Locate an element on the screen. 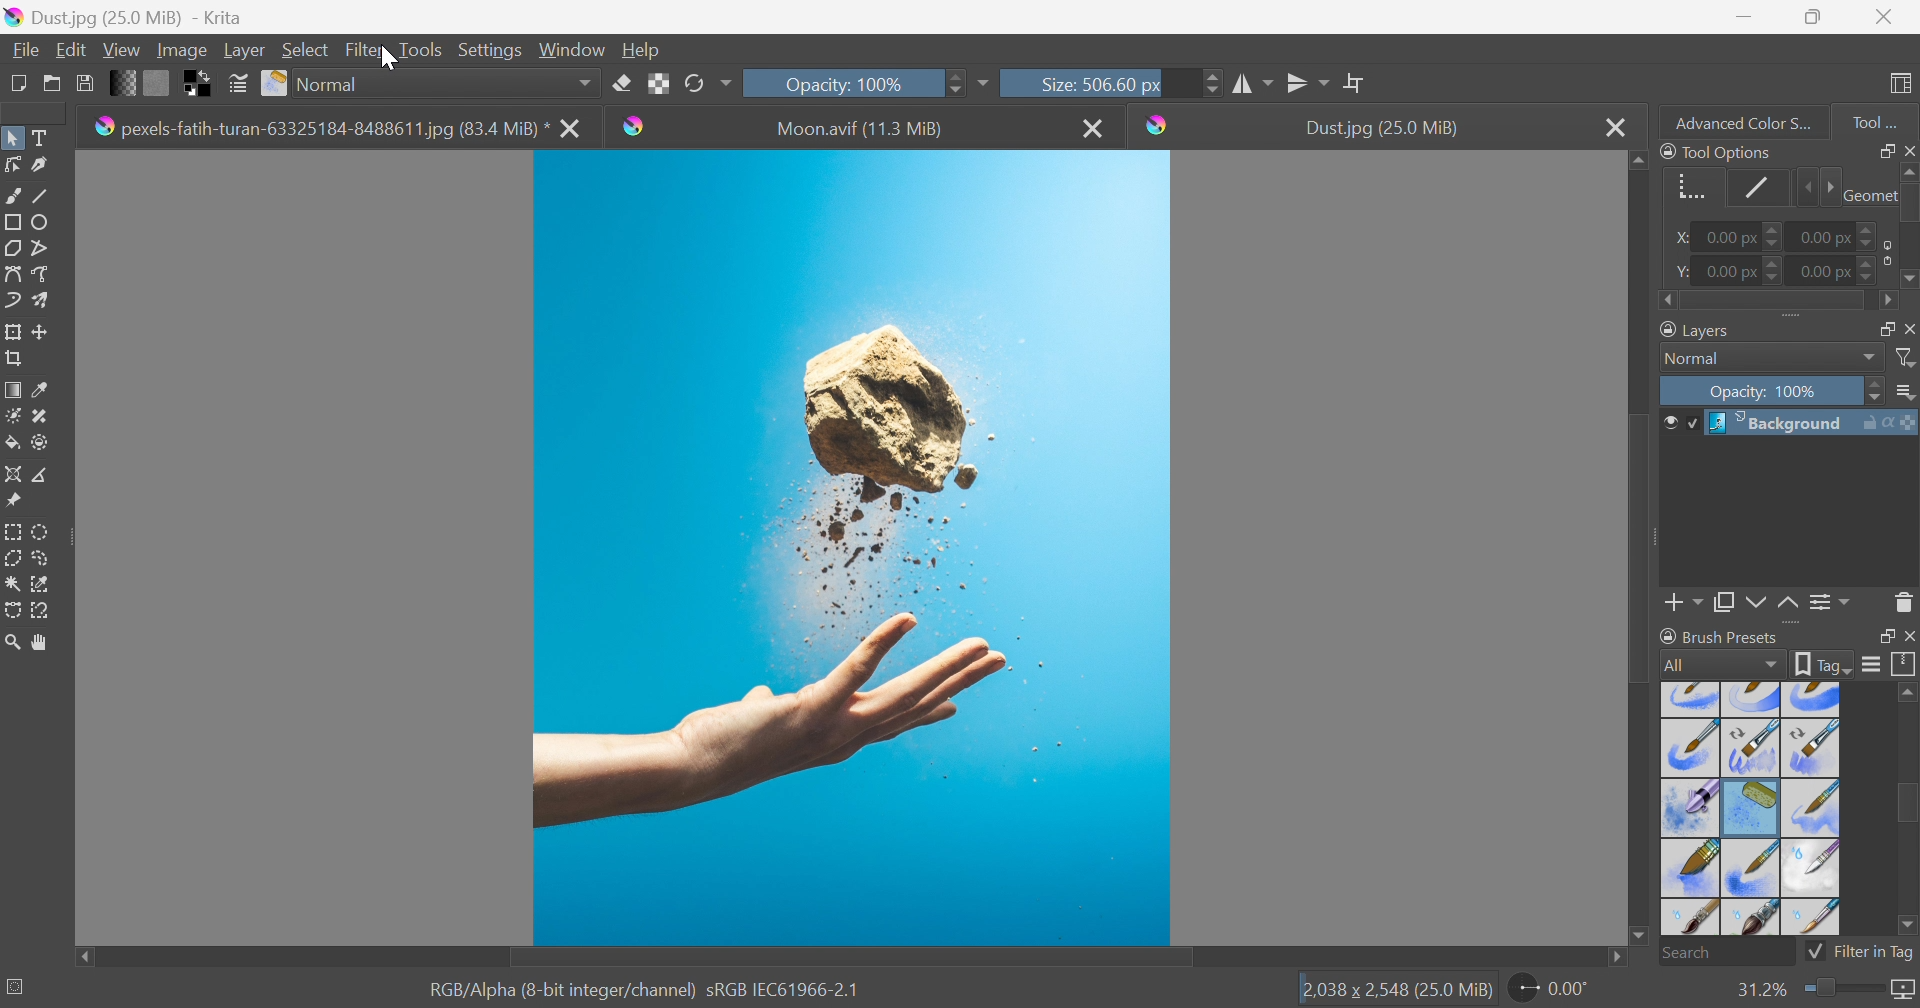 This screenshot has height=1008, width=1920. Sample a color from an image or current layer is located at coordinates (41, 390).